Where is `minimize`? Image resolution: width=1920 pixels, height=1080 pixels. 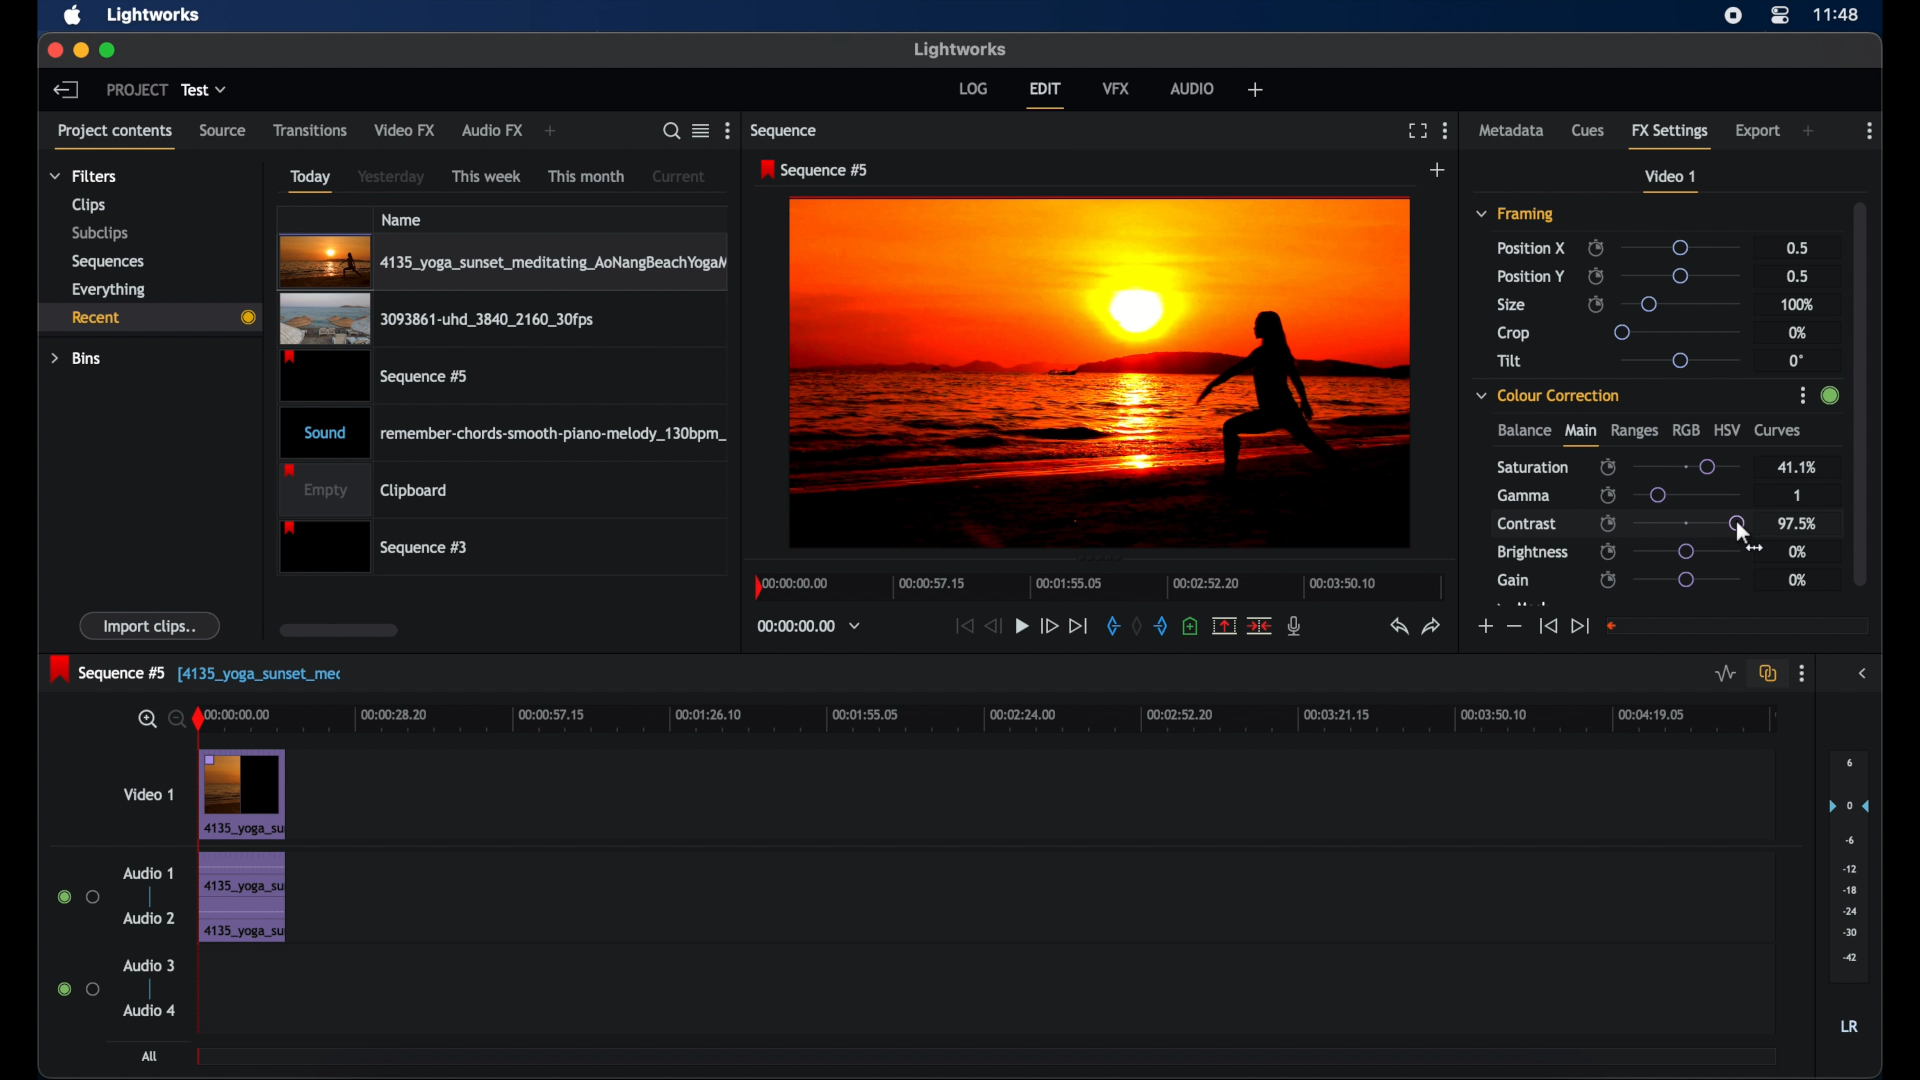
minimize is located at coordinates (77, 50).